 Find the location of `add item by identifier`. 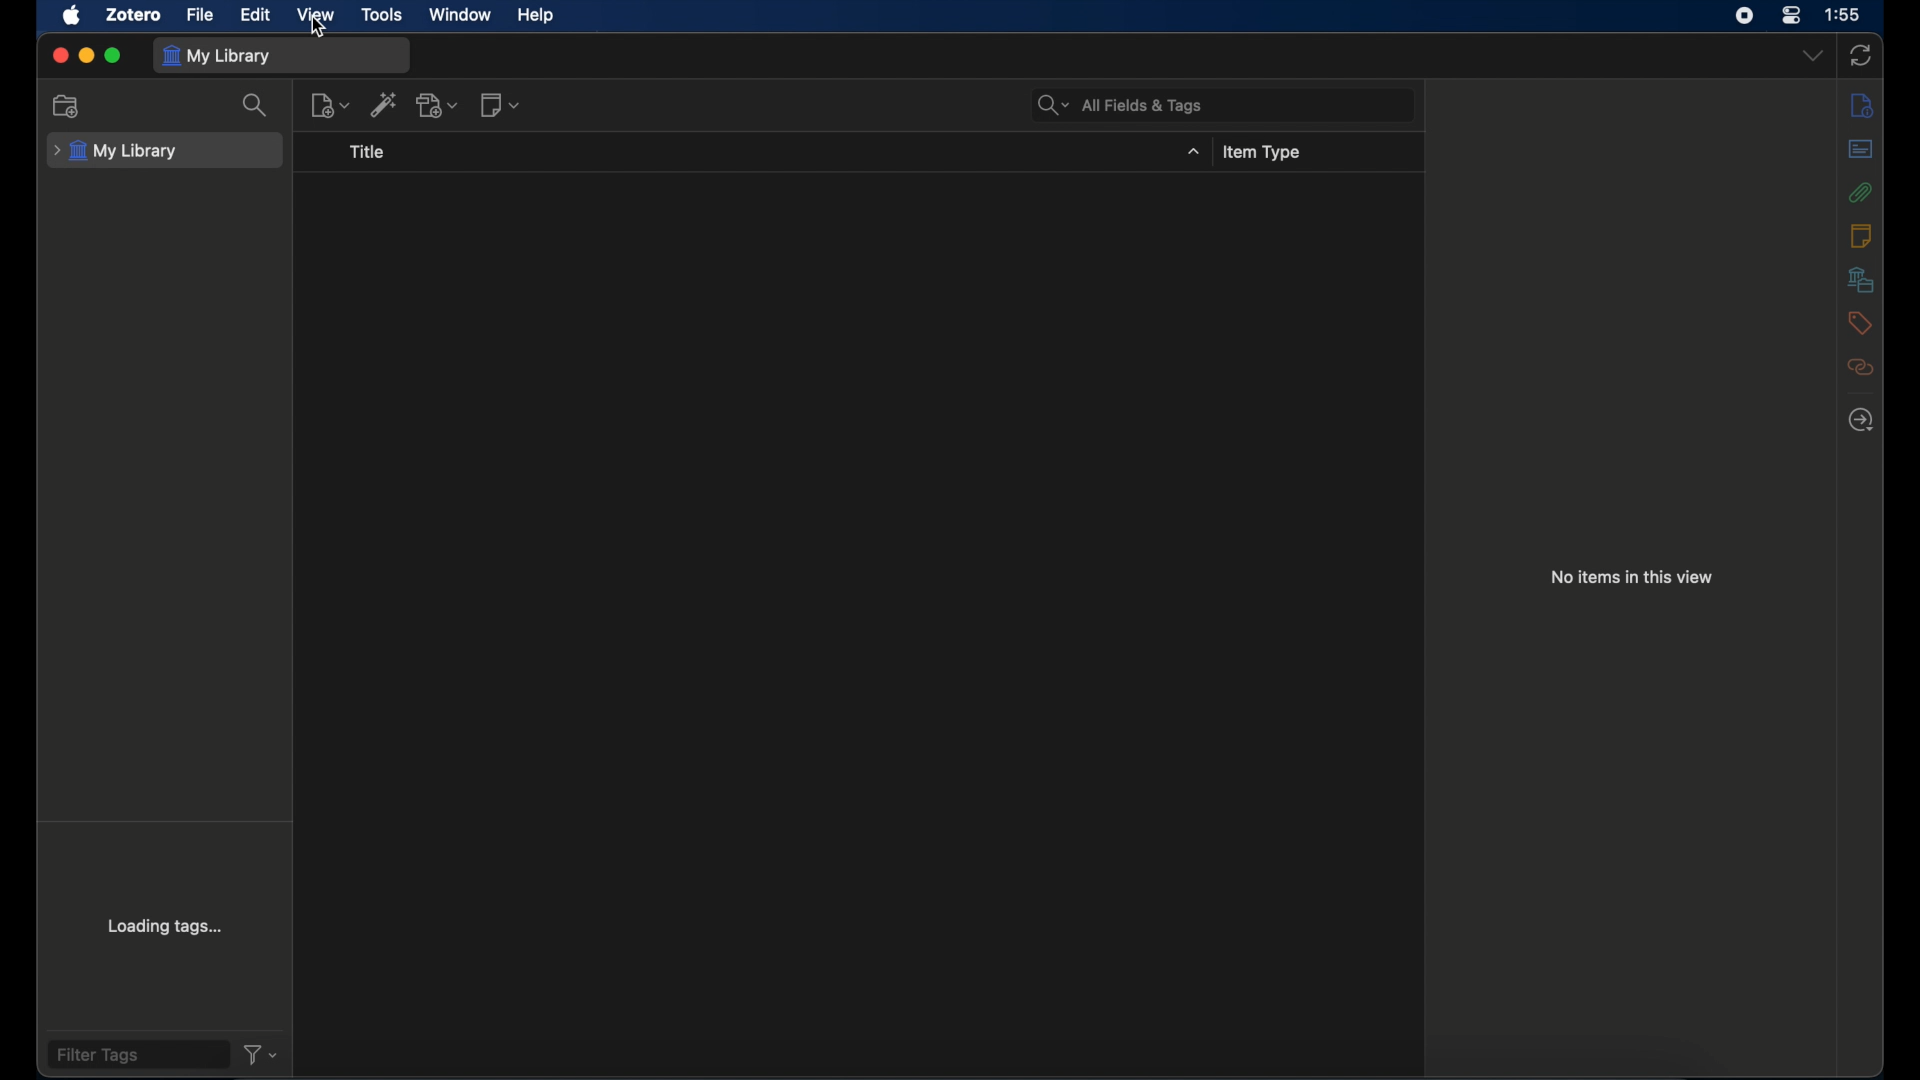

add item by identifier is located at coordinates (384, 104).